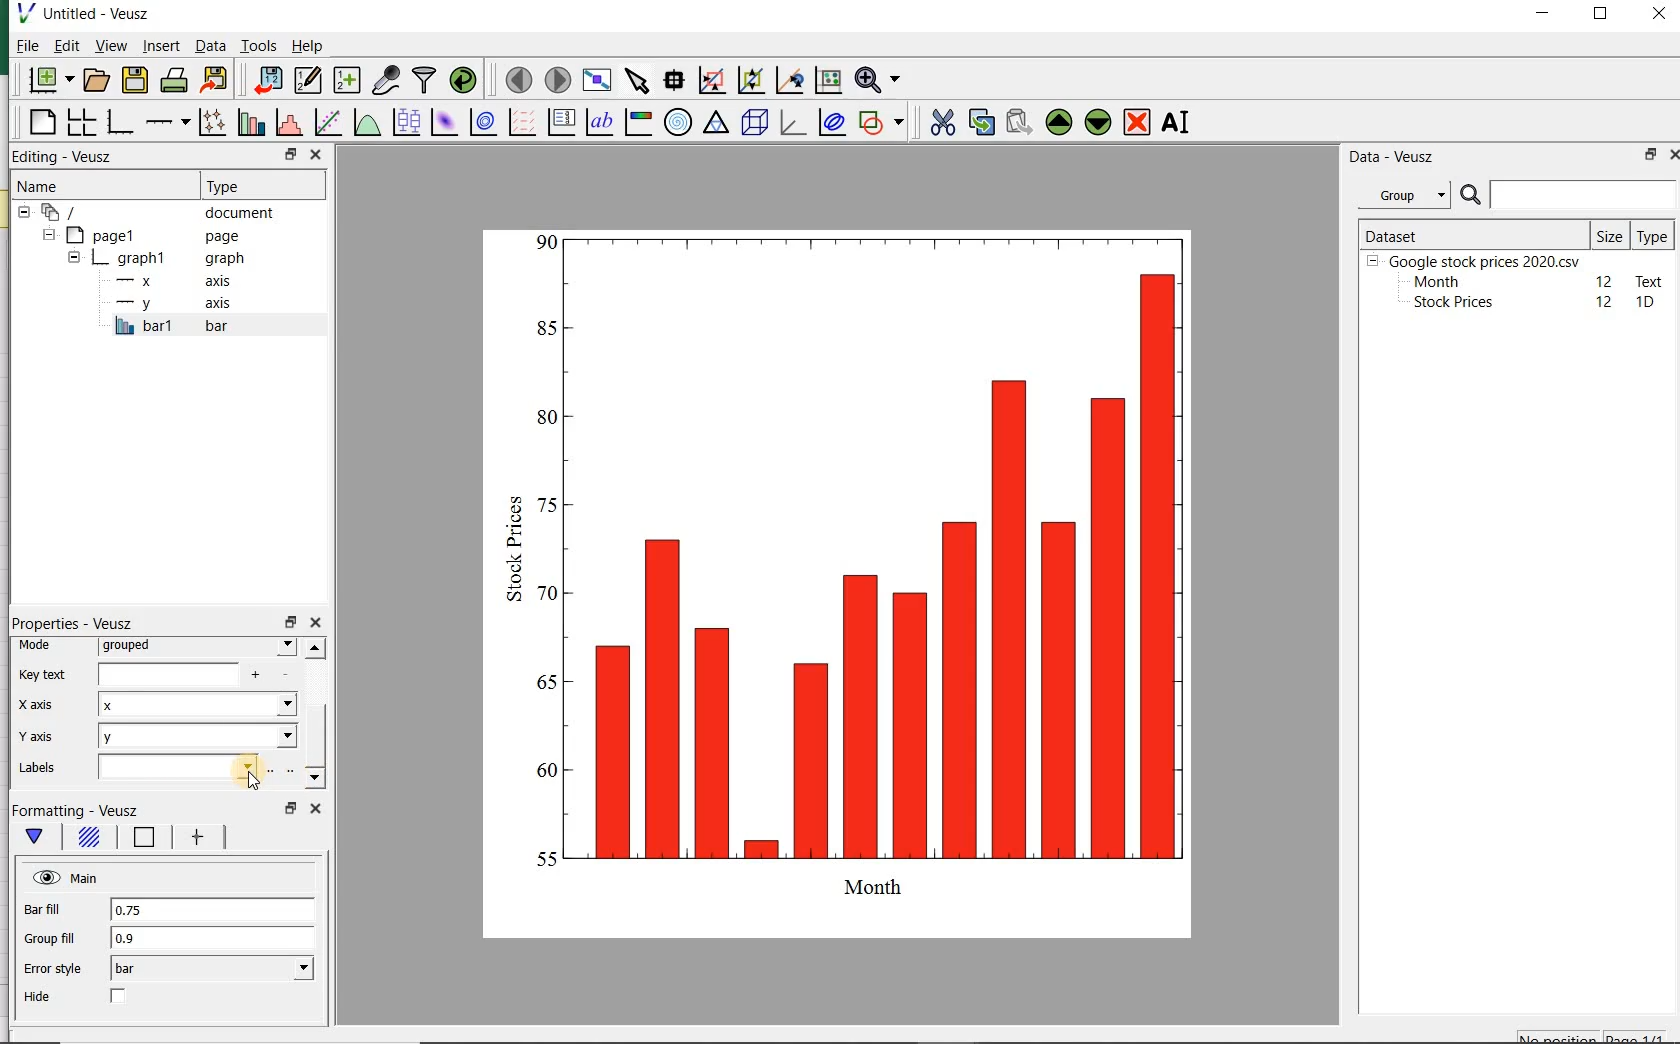 The width and height of the screenshot is (1680, 1044). I want to click on open a document, so click(98, 79).